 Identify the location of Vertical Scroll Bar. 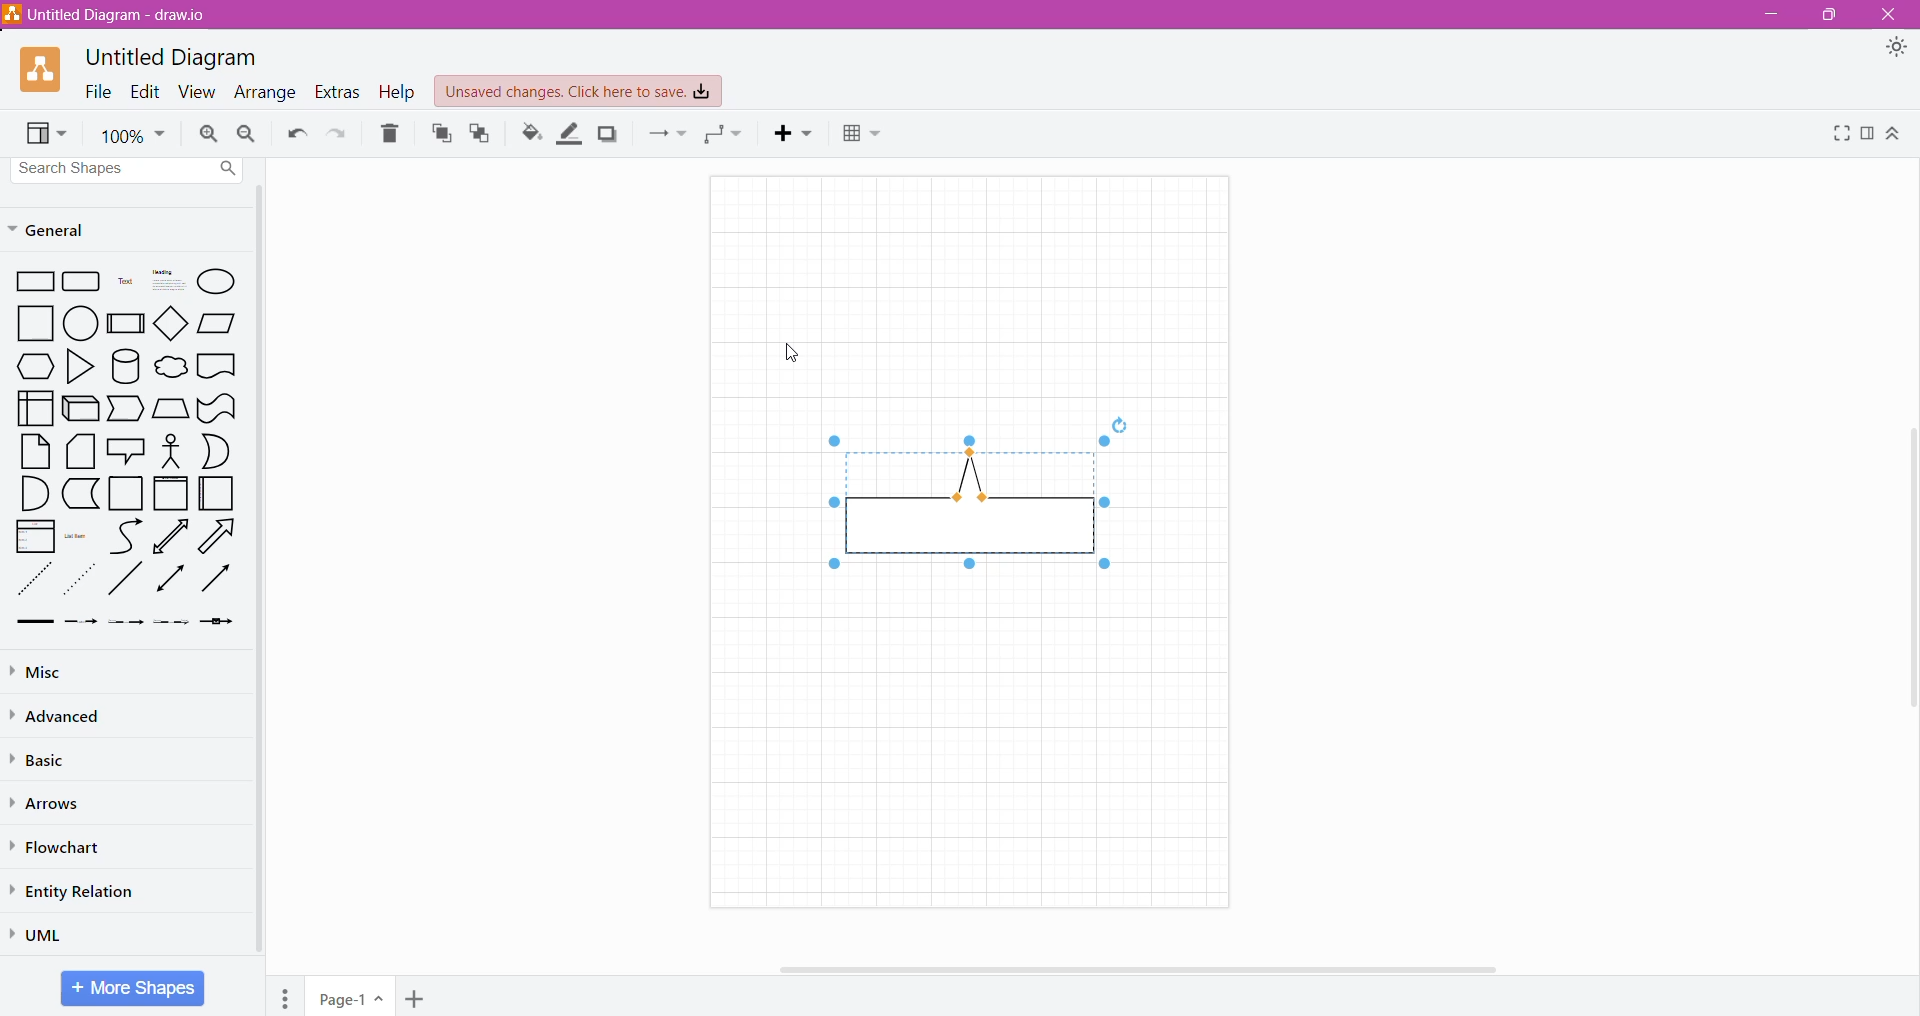
(1907, 573).